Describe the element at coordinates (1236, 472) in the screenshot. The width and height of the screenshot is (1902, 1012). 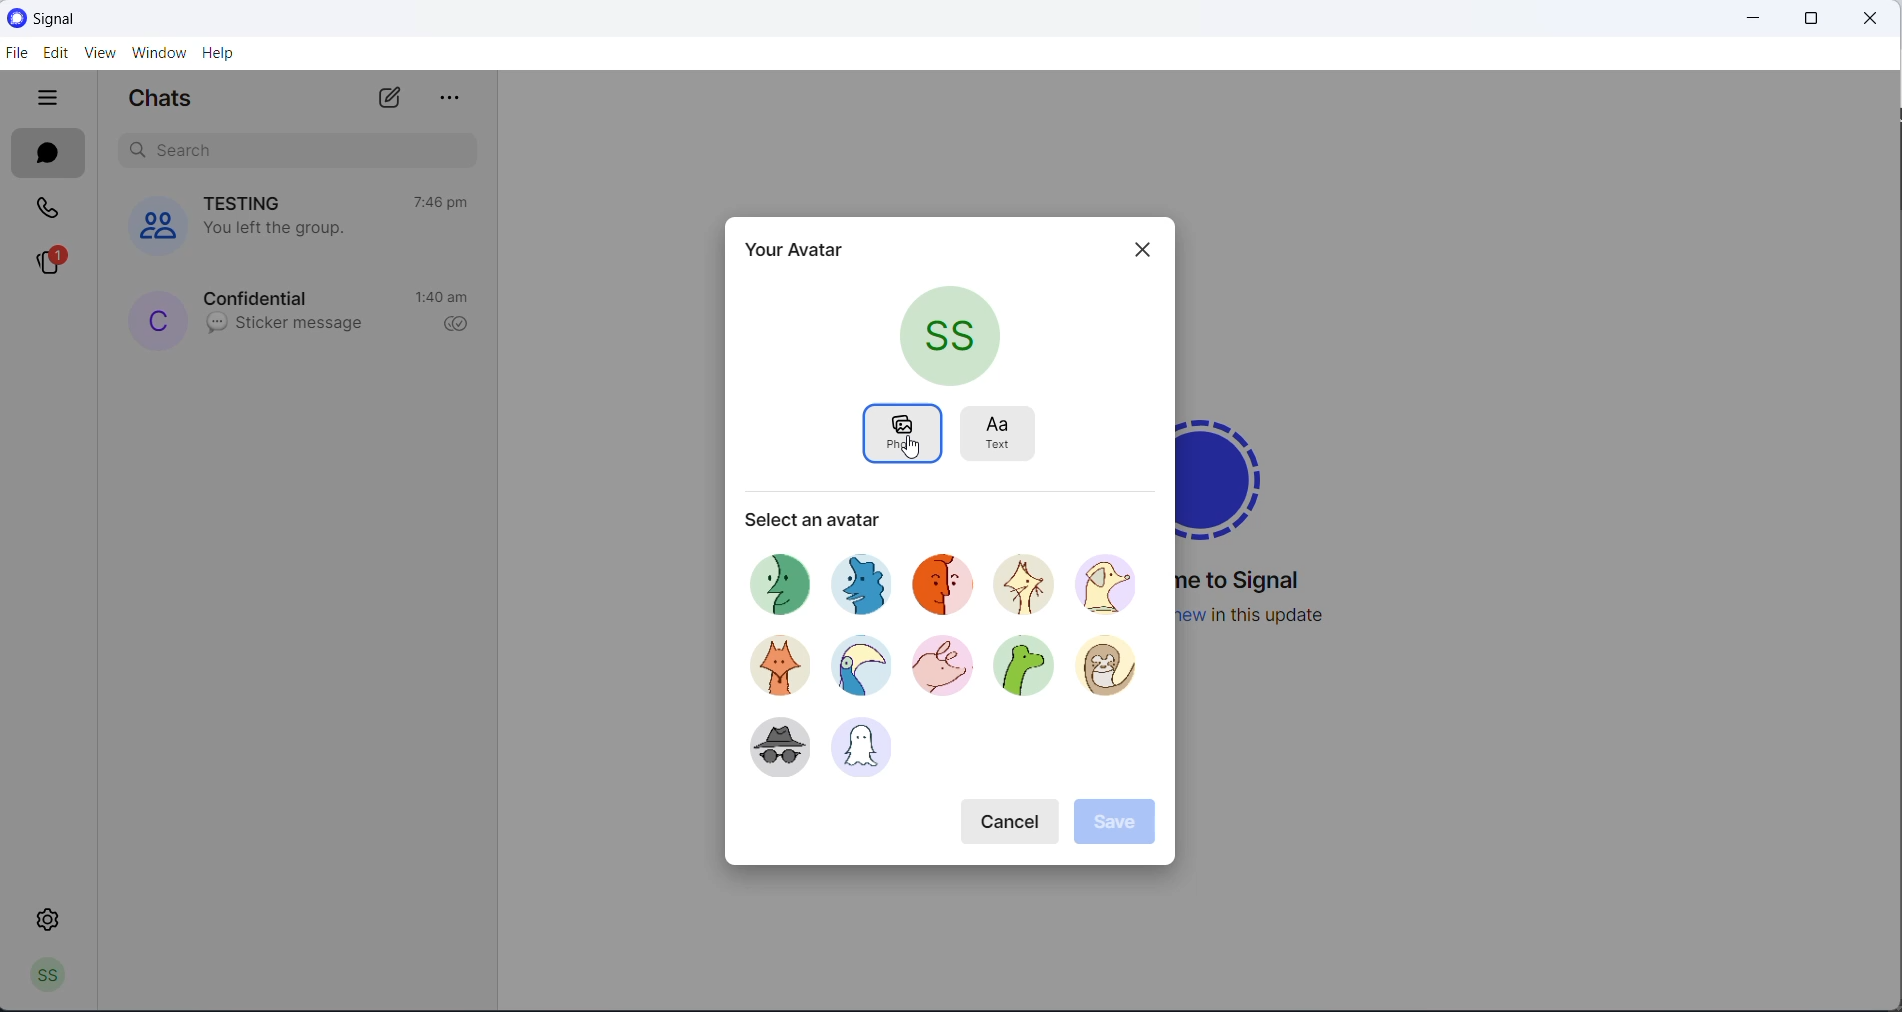
I see `signal logo` at that location.